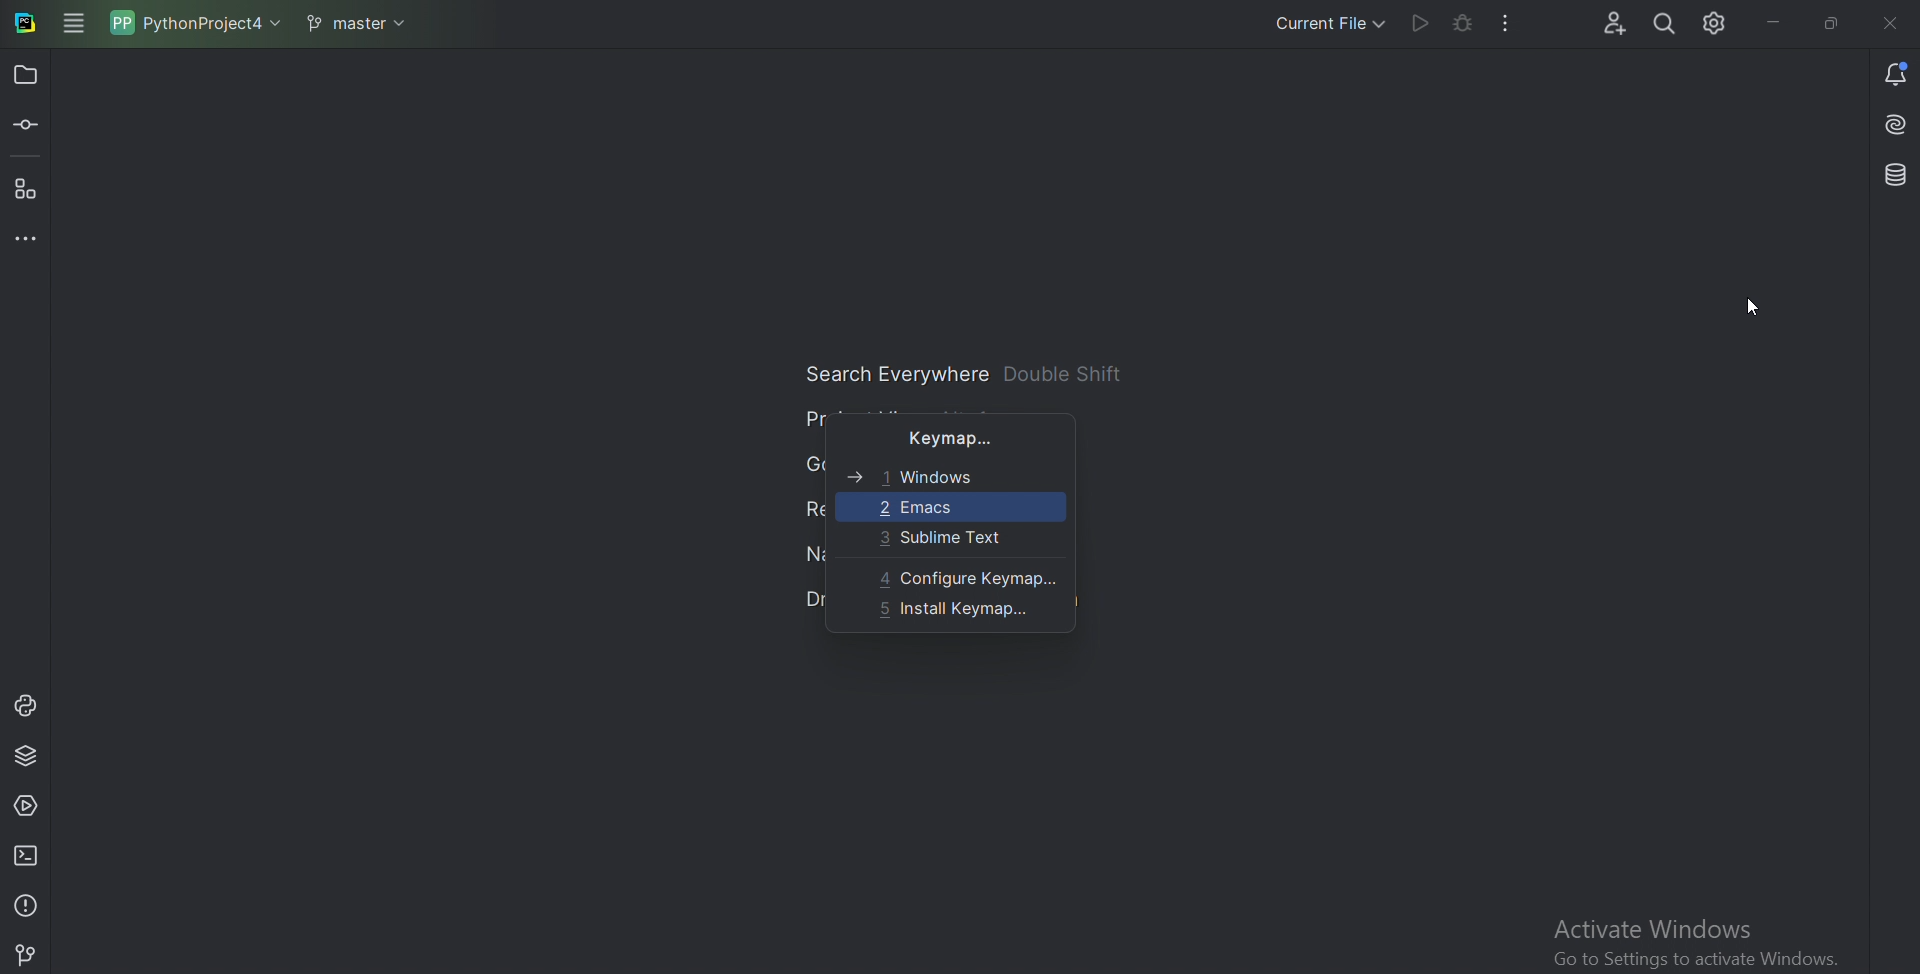 The height and width of the screenshot is (974, 1920). I want to click on Configure keymap, so click(973, 578).